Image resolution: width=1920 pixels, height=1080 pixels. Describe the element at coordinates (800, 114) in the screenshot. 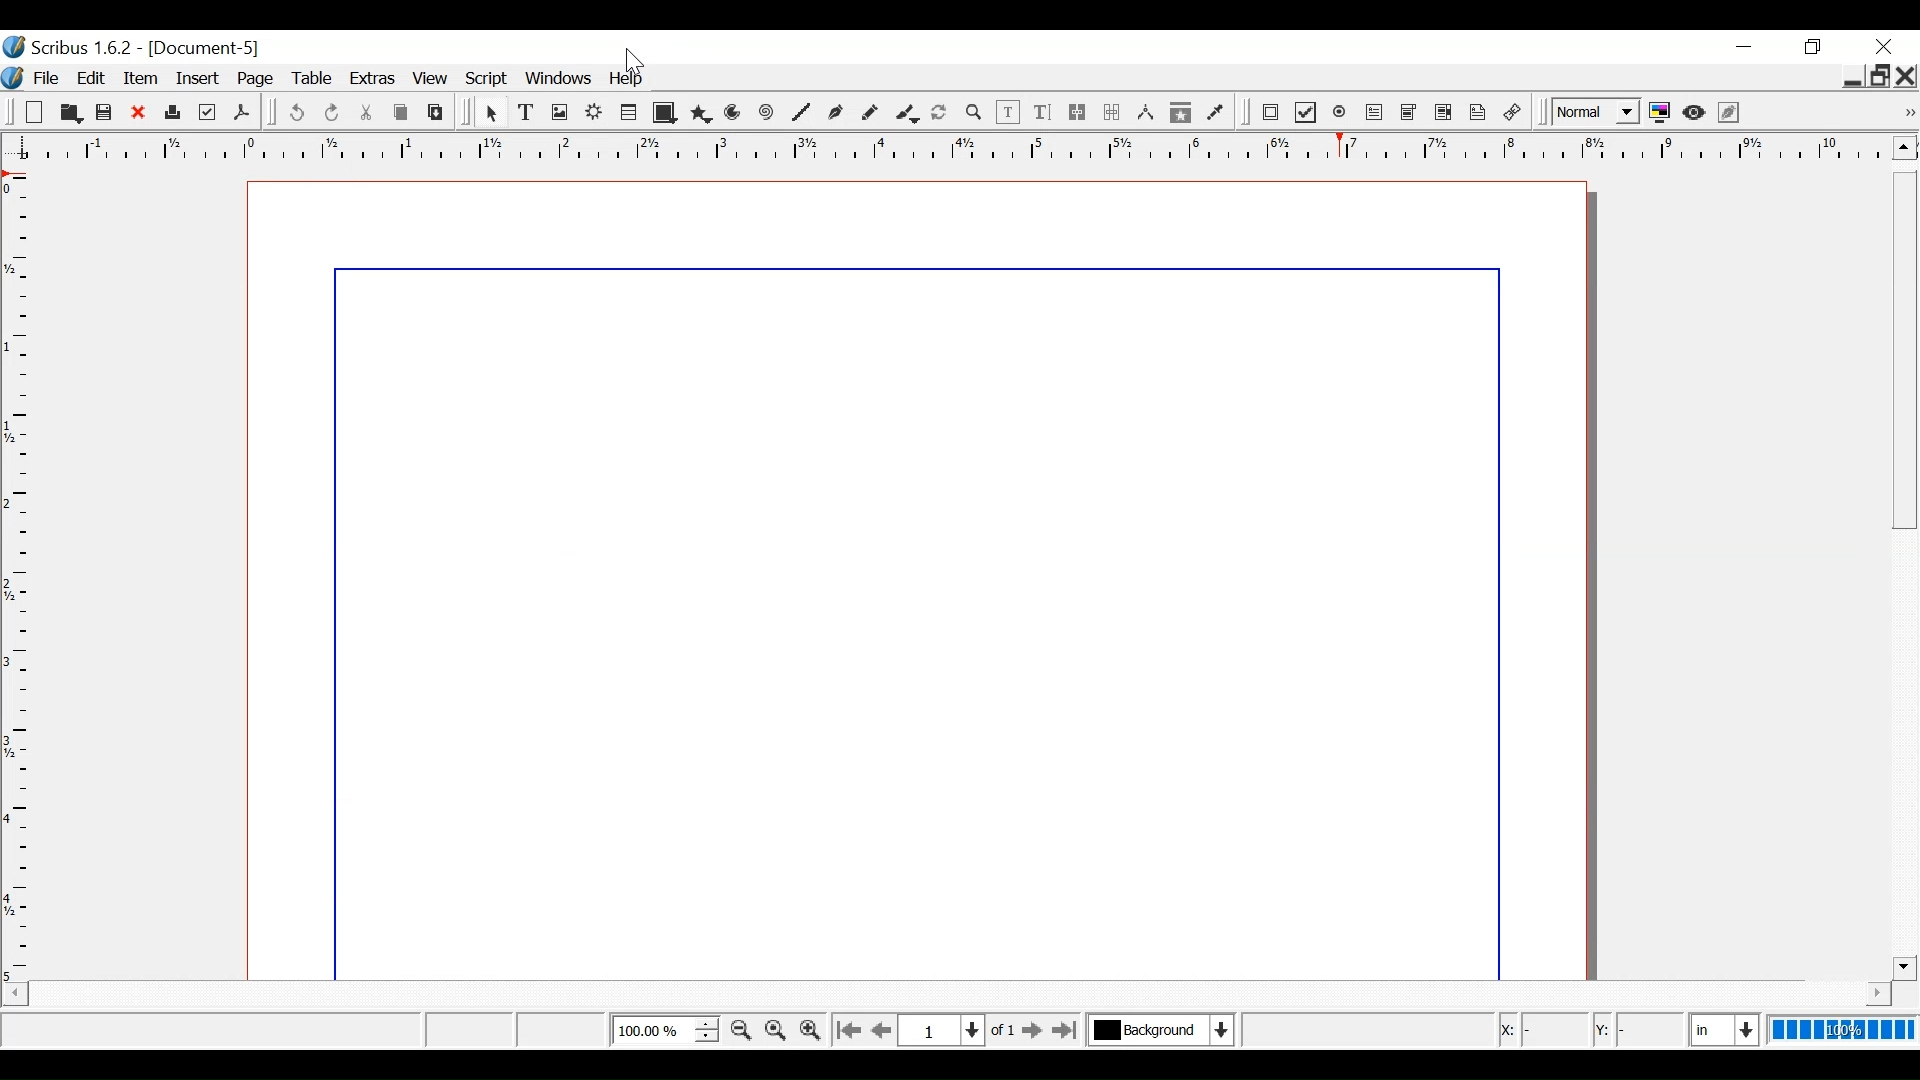

I see `Line` at that location.